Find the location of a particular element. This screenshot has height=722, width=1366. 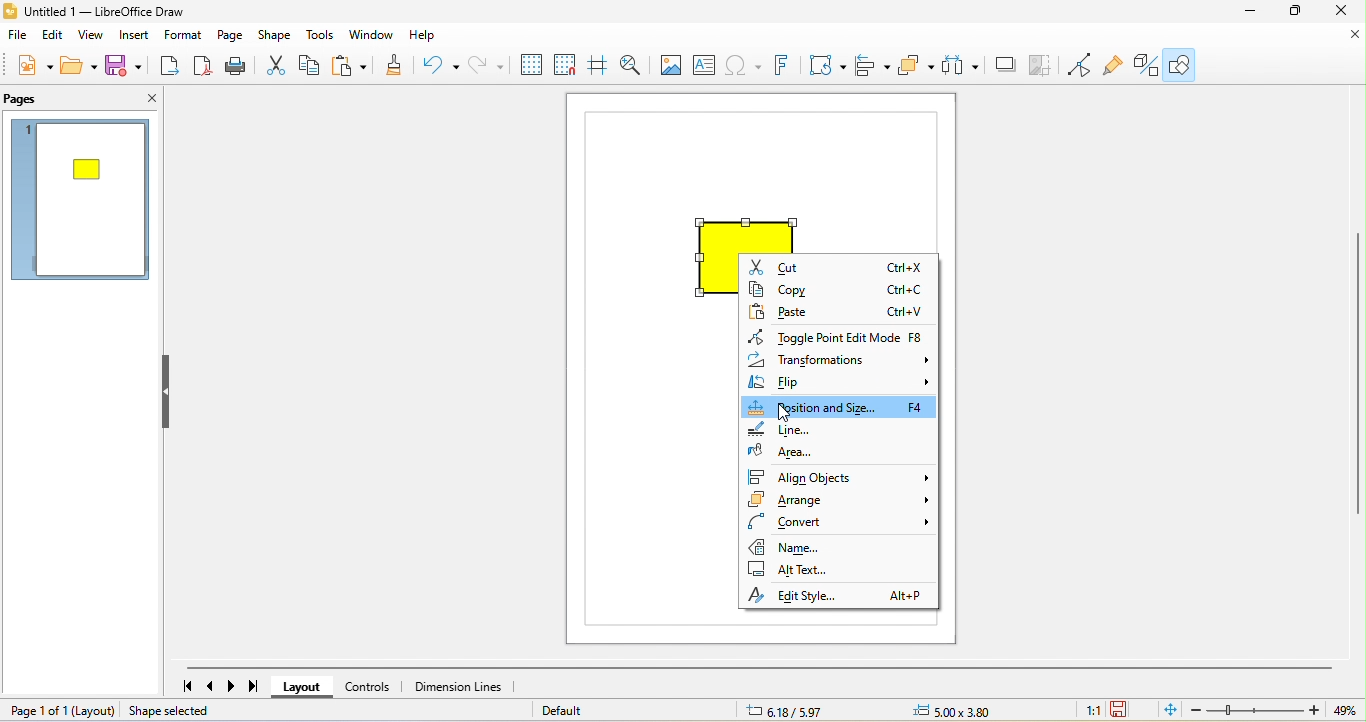

default is located at coordinates (583, 711).